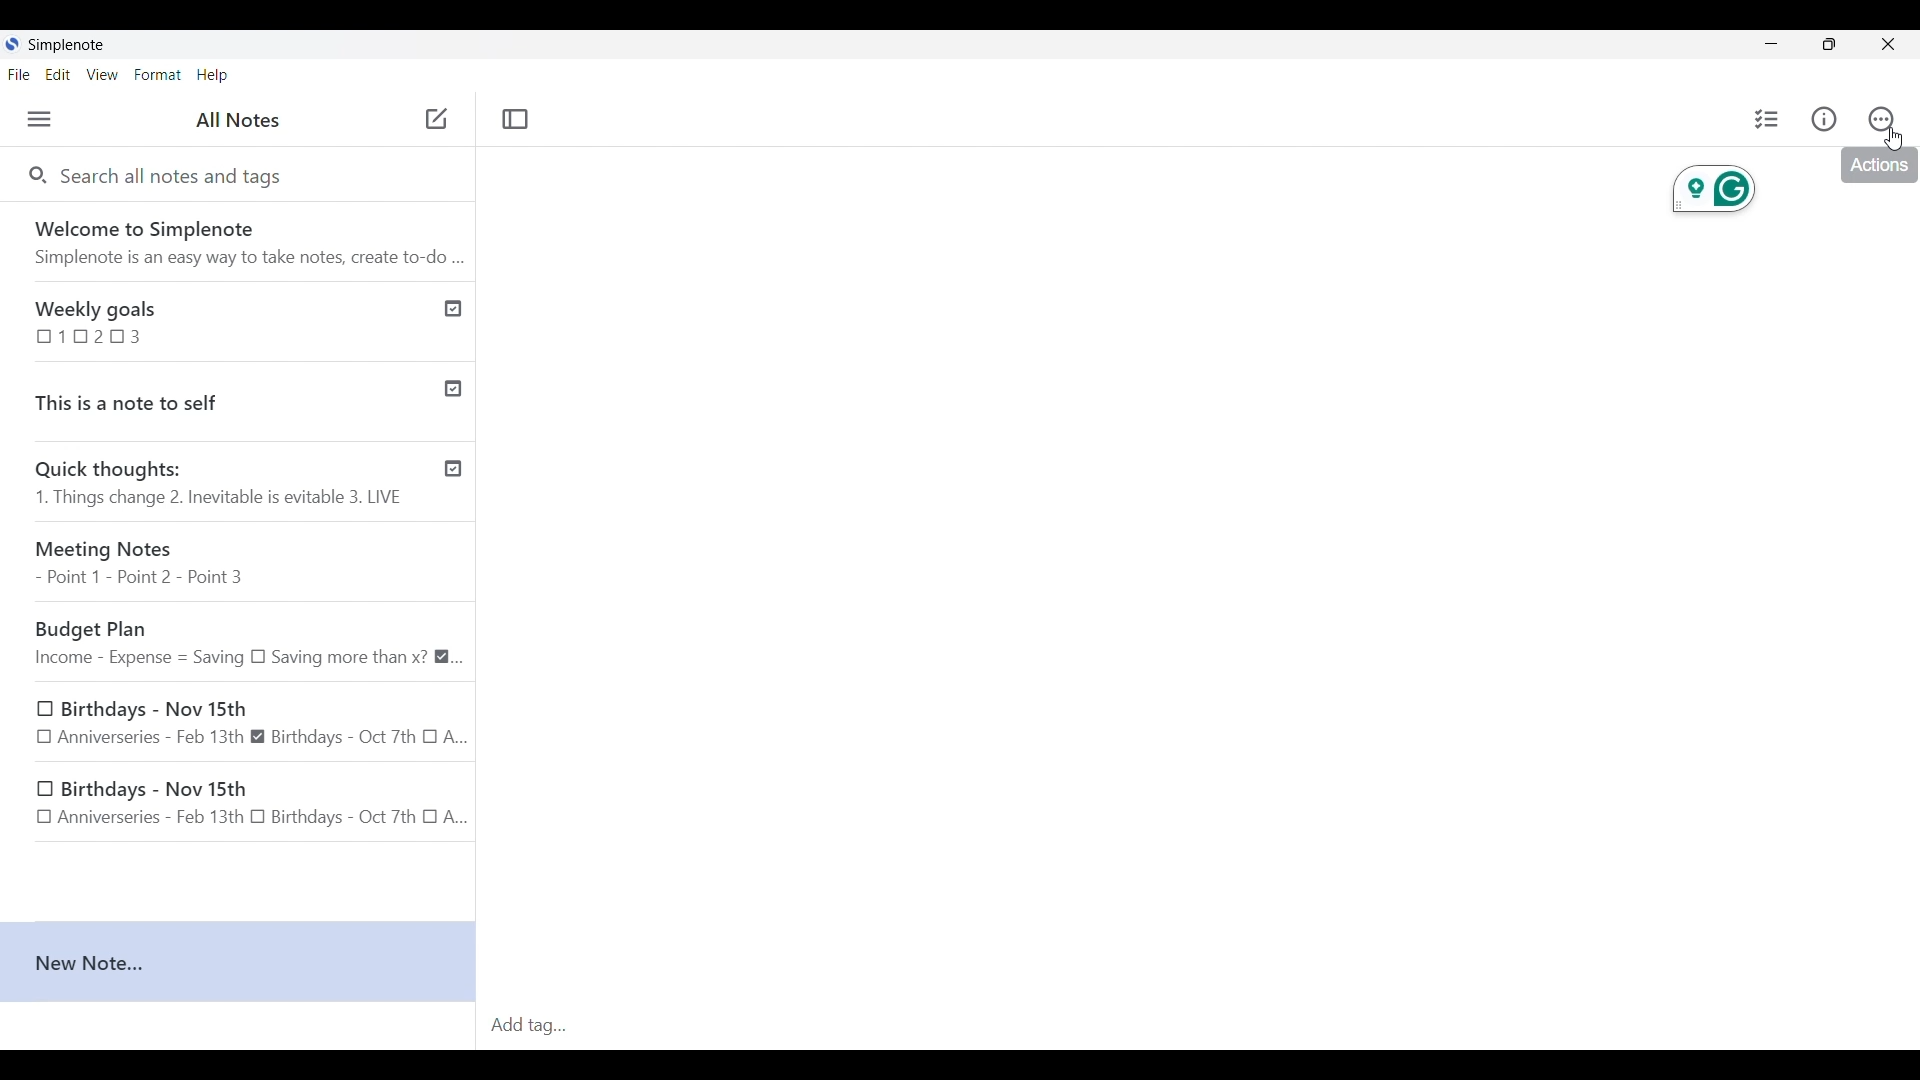  I want to click on This is a note to self, so click(213, 398).